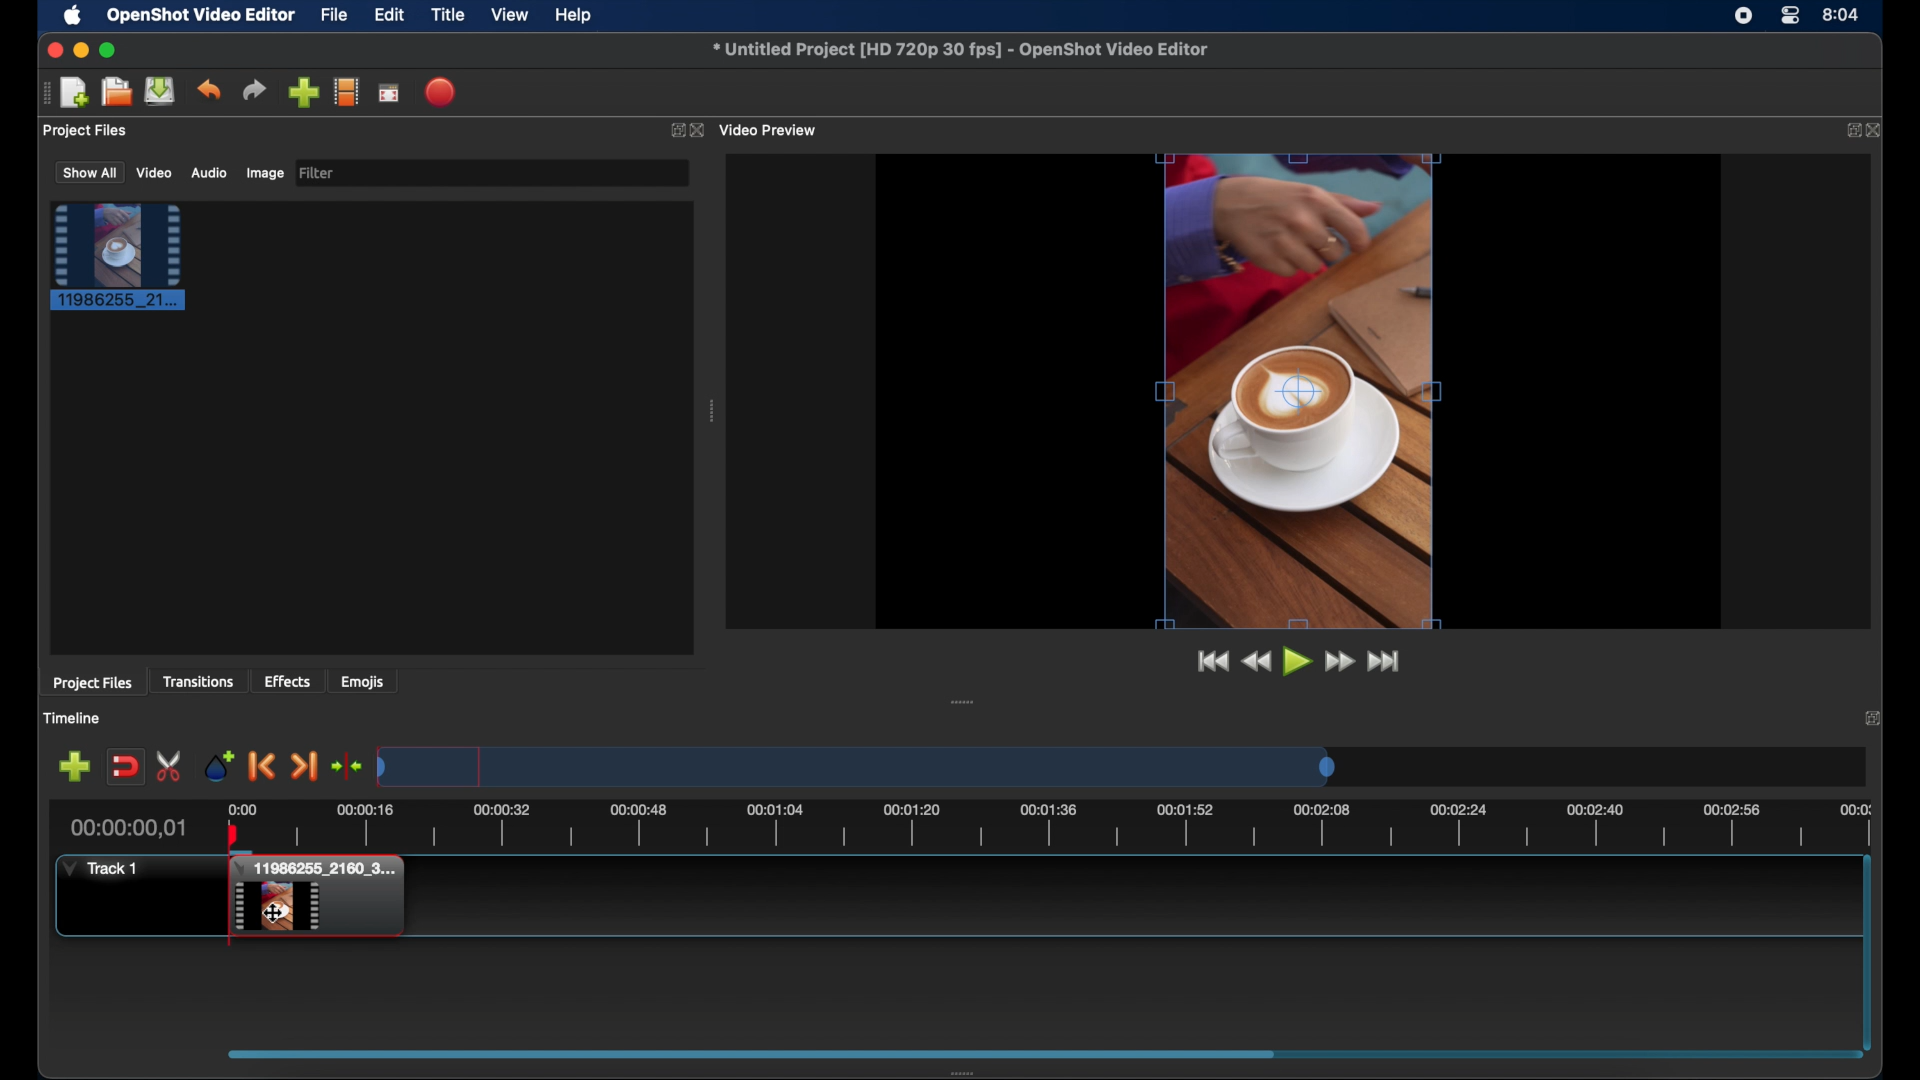 This screenshot has width=1920, height=1080. I want to click on timeline scale, so click(856, 769).